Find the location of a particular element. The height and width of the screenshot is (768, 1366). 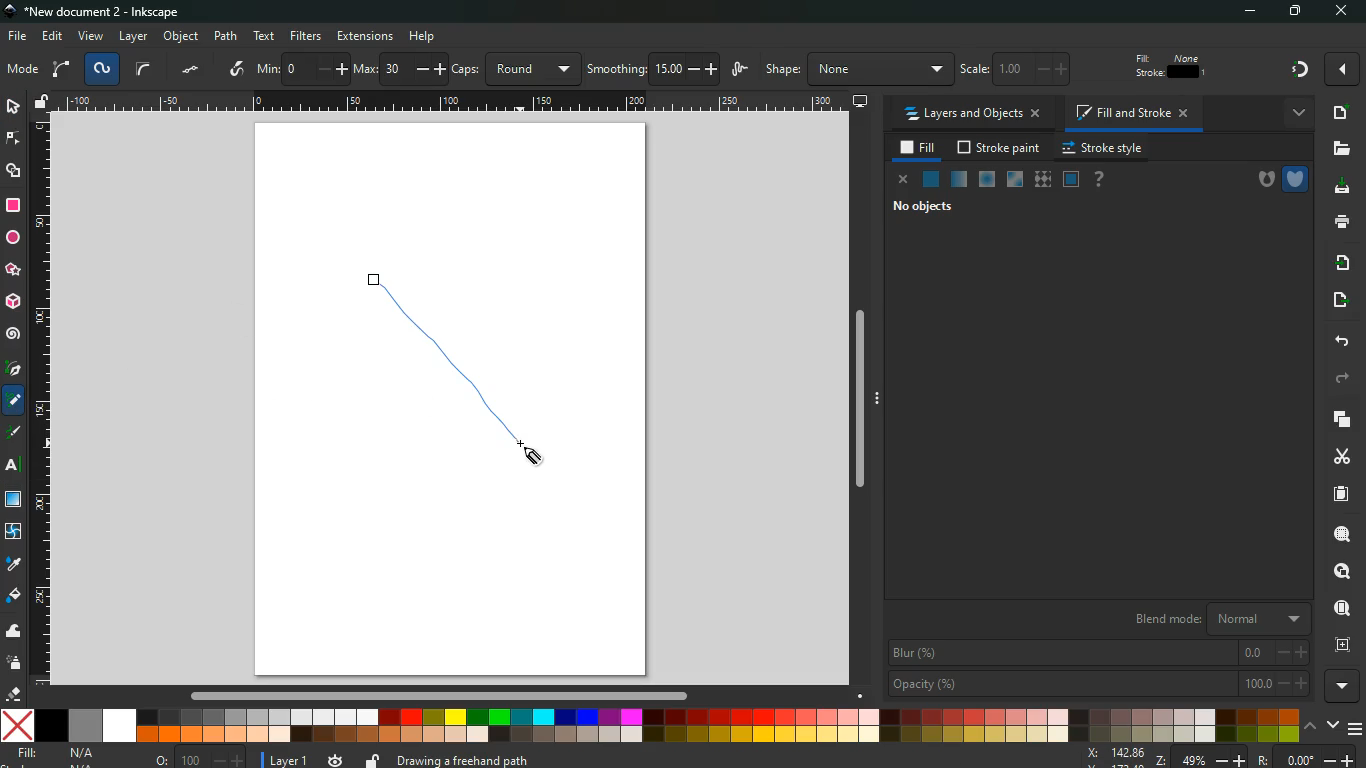

color is located at coordinates (649, 725).